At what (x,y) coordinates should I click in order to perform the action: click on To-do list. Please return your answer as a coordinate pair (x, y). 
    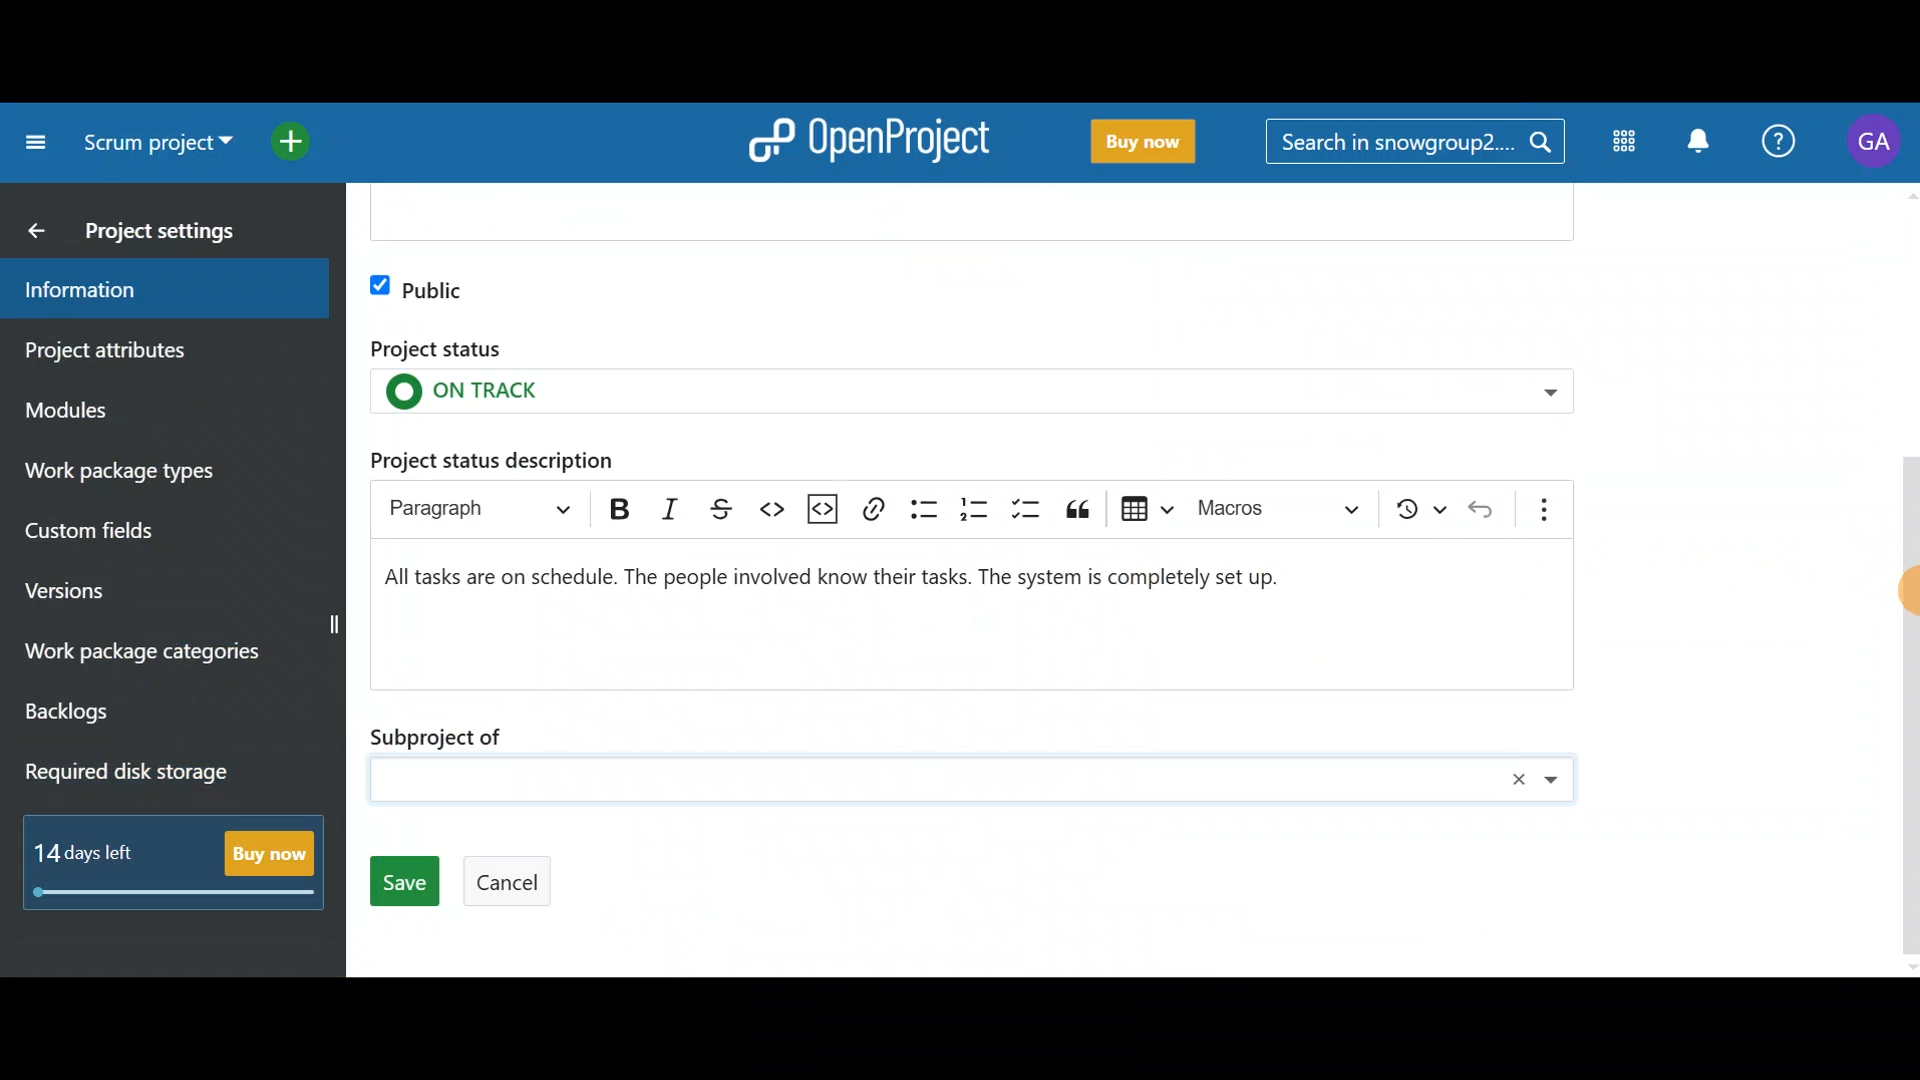
    Looking at the image, I should click on (1030, 505).